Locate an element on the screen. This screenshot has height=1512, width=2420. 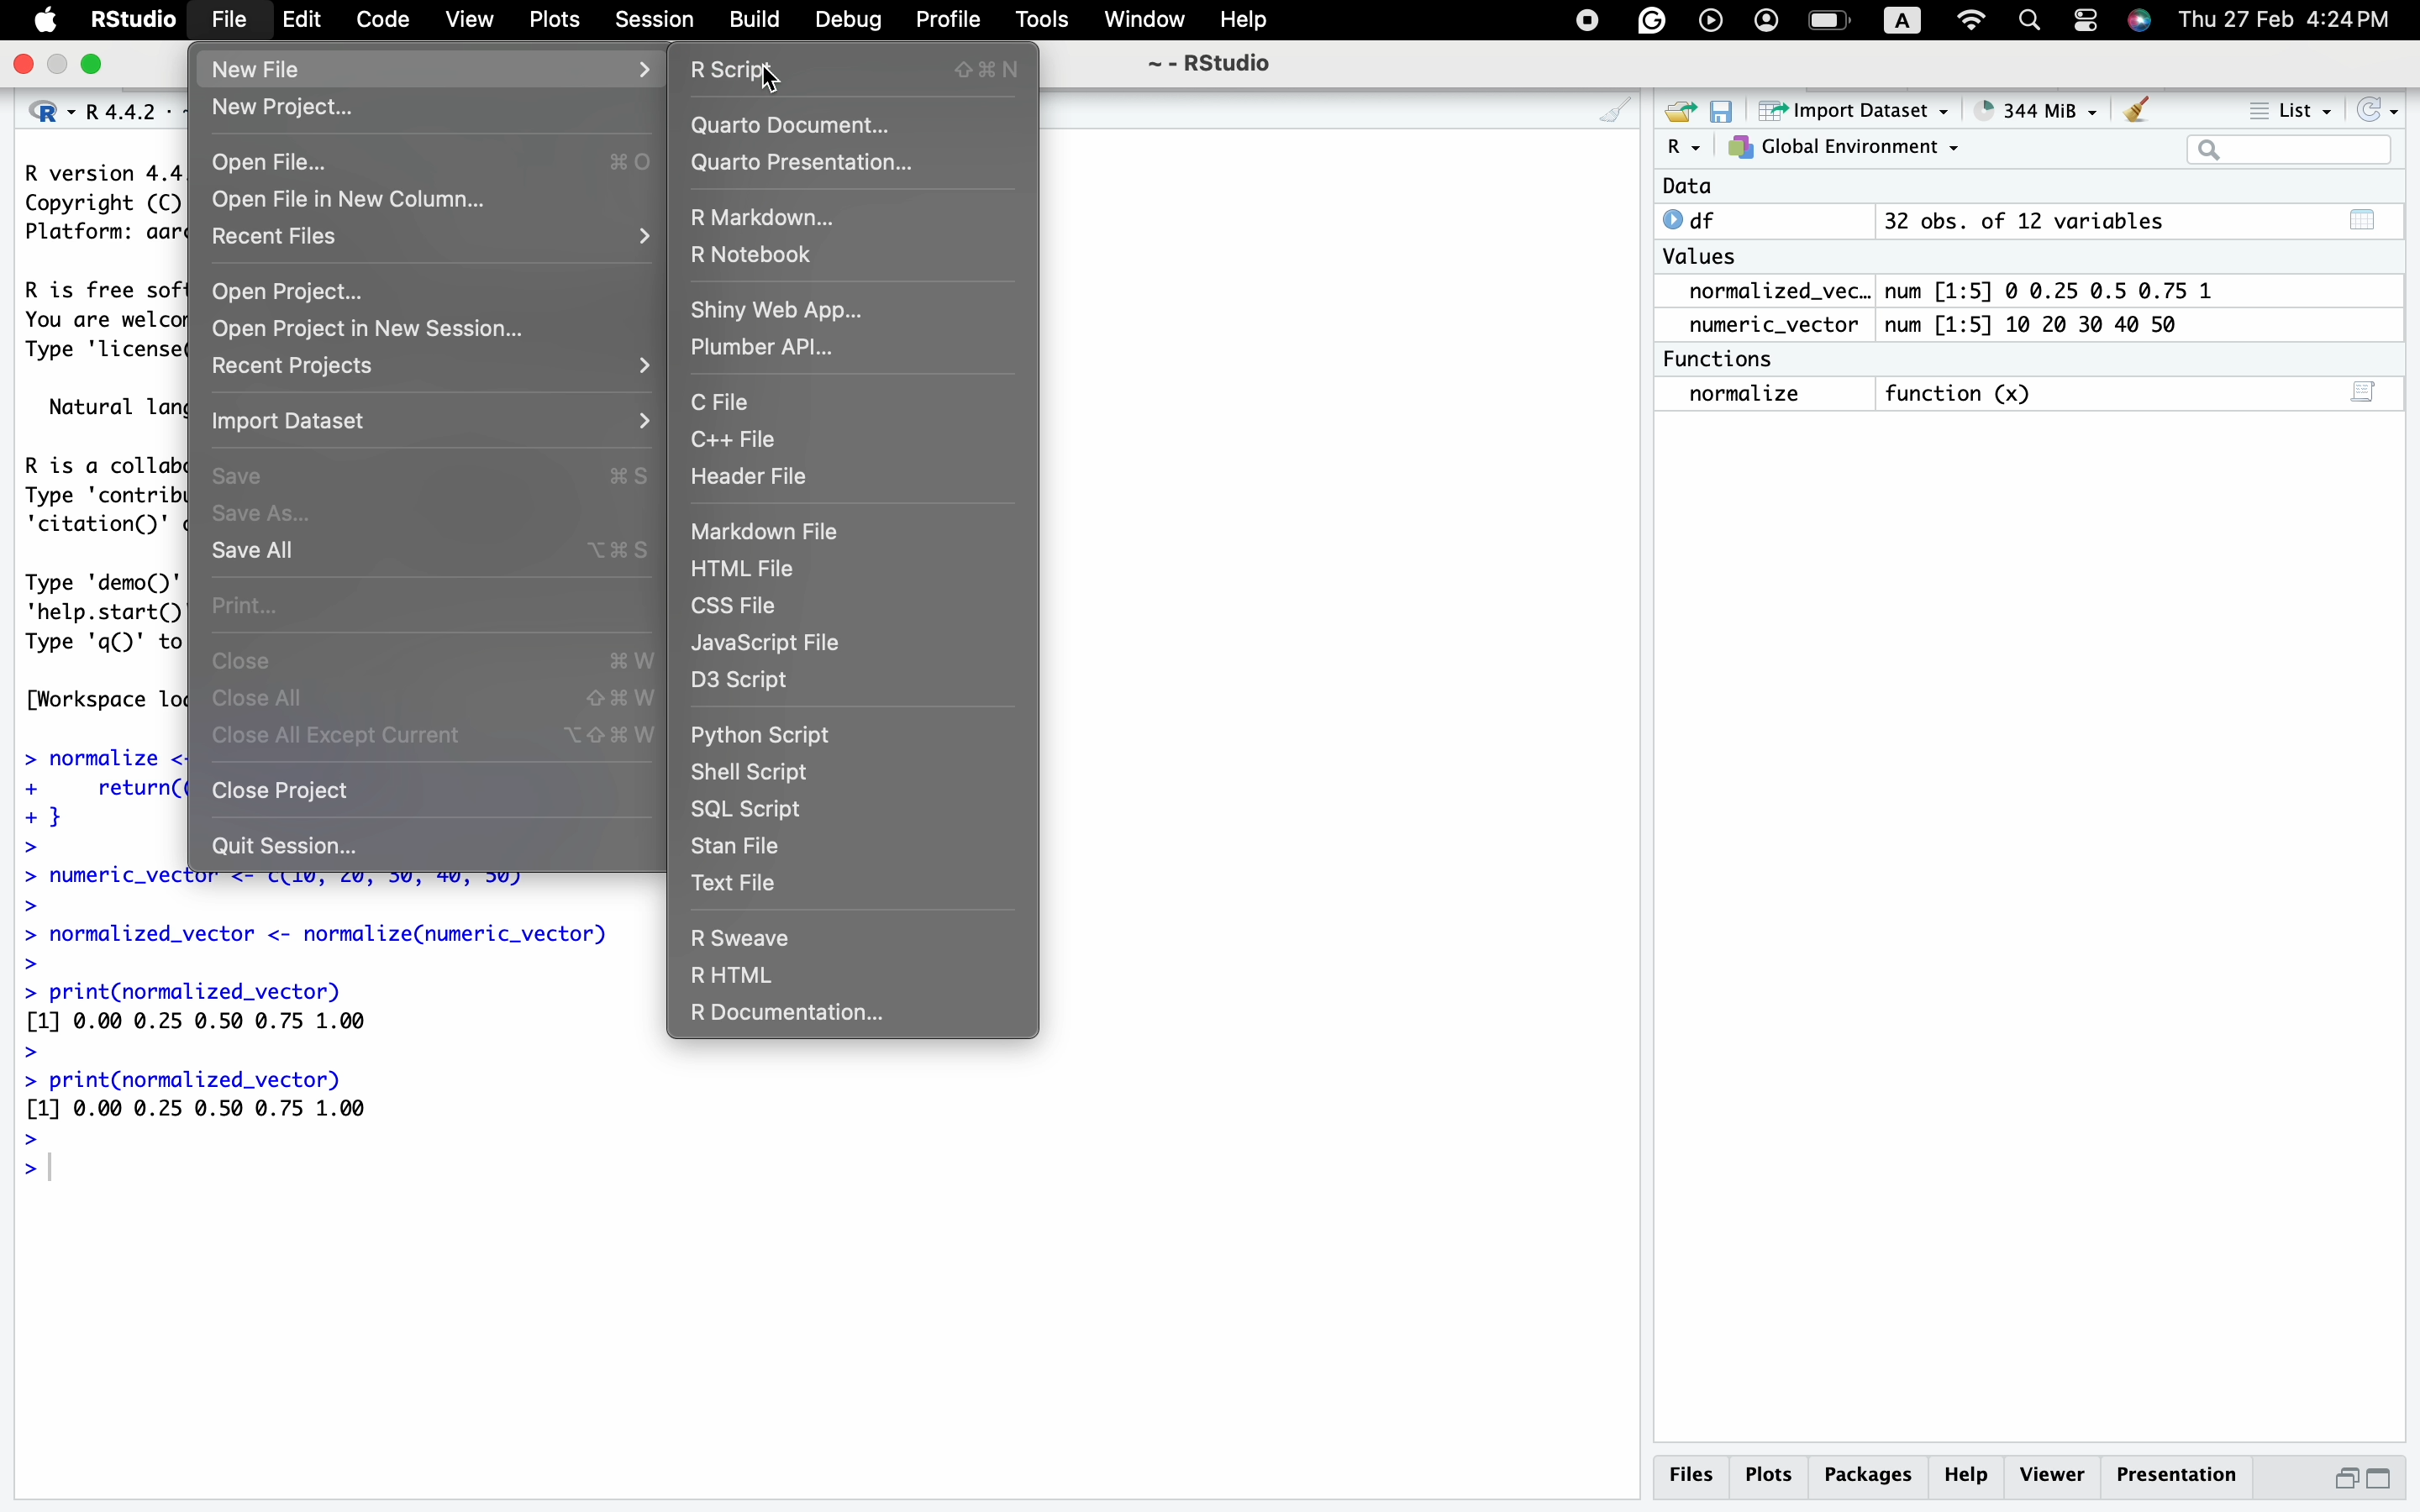
Close All is located at coordinates (272, 700).